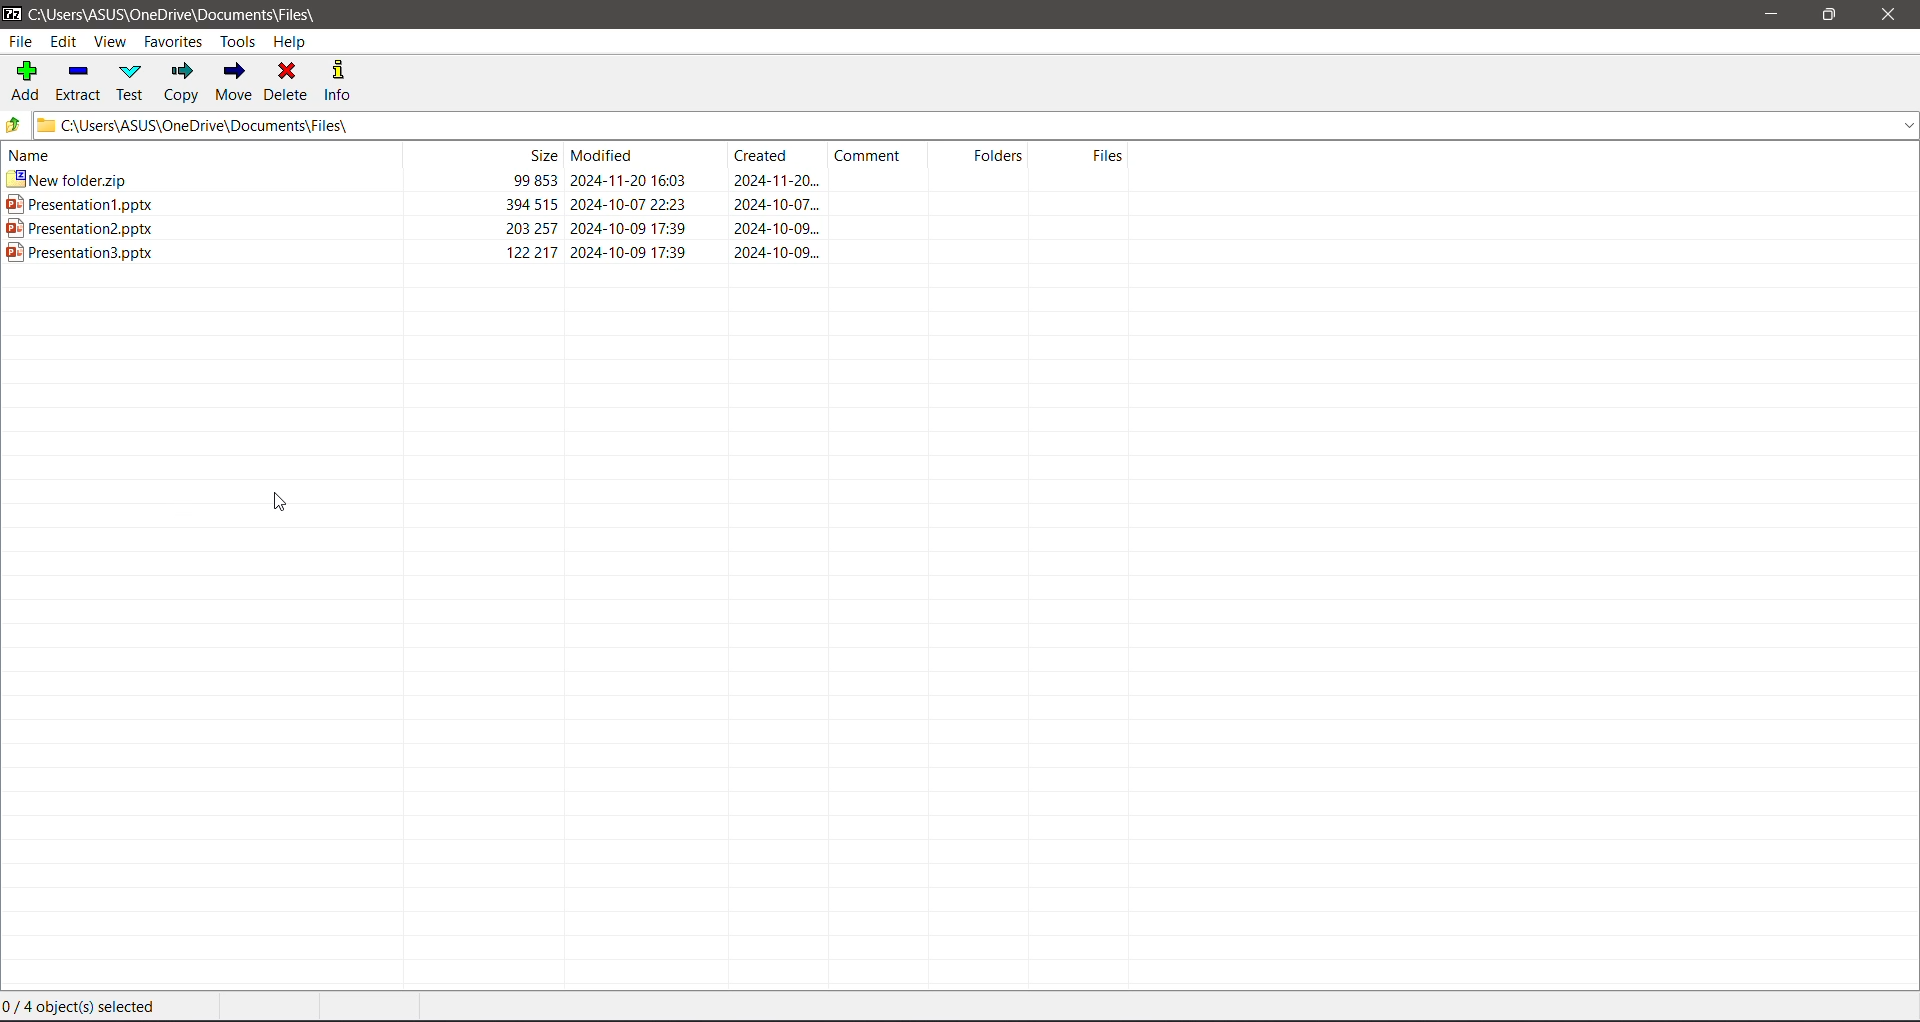 The width and height of the screenshot is (1920, 1022). What do you see at coordinates (291, 40) in the screenshot?
I see `Help` at bounding box center [291, 40].